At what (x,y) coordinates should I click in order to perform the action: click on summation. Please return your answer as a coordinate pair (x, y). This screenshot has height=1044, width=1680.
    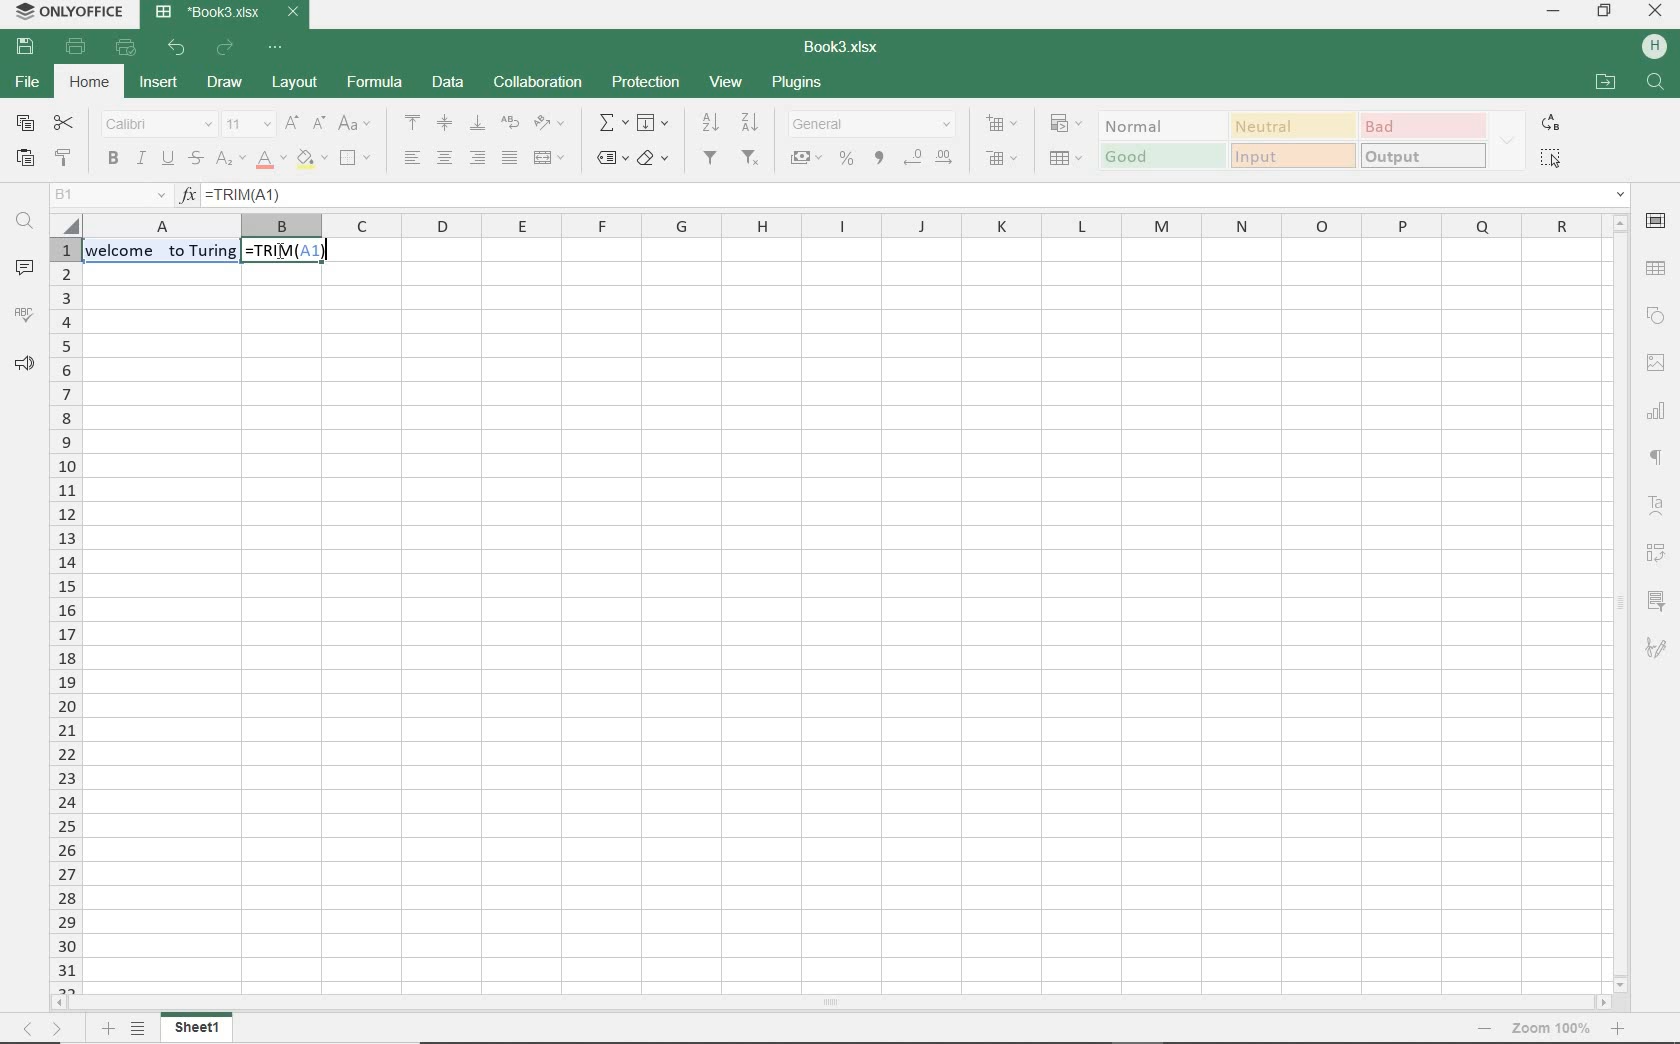
    Looking at the image, I should click on (610, 125).